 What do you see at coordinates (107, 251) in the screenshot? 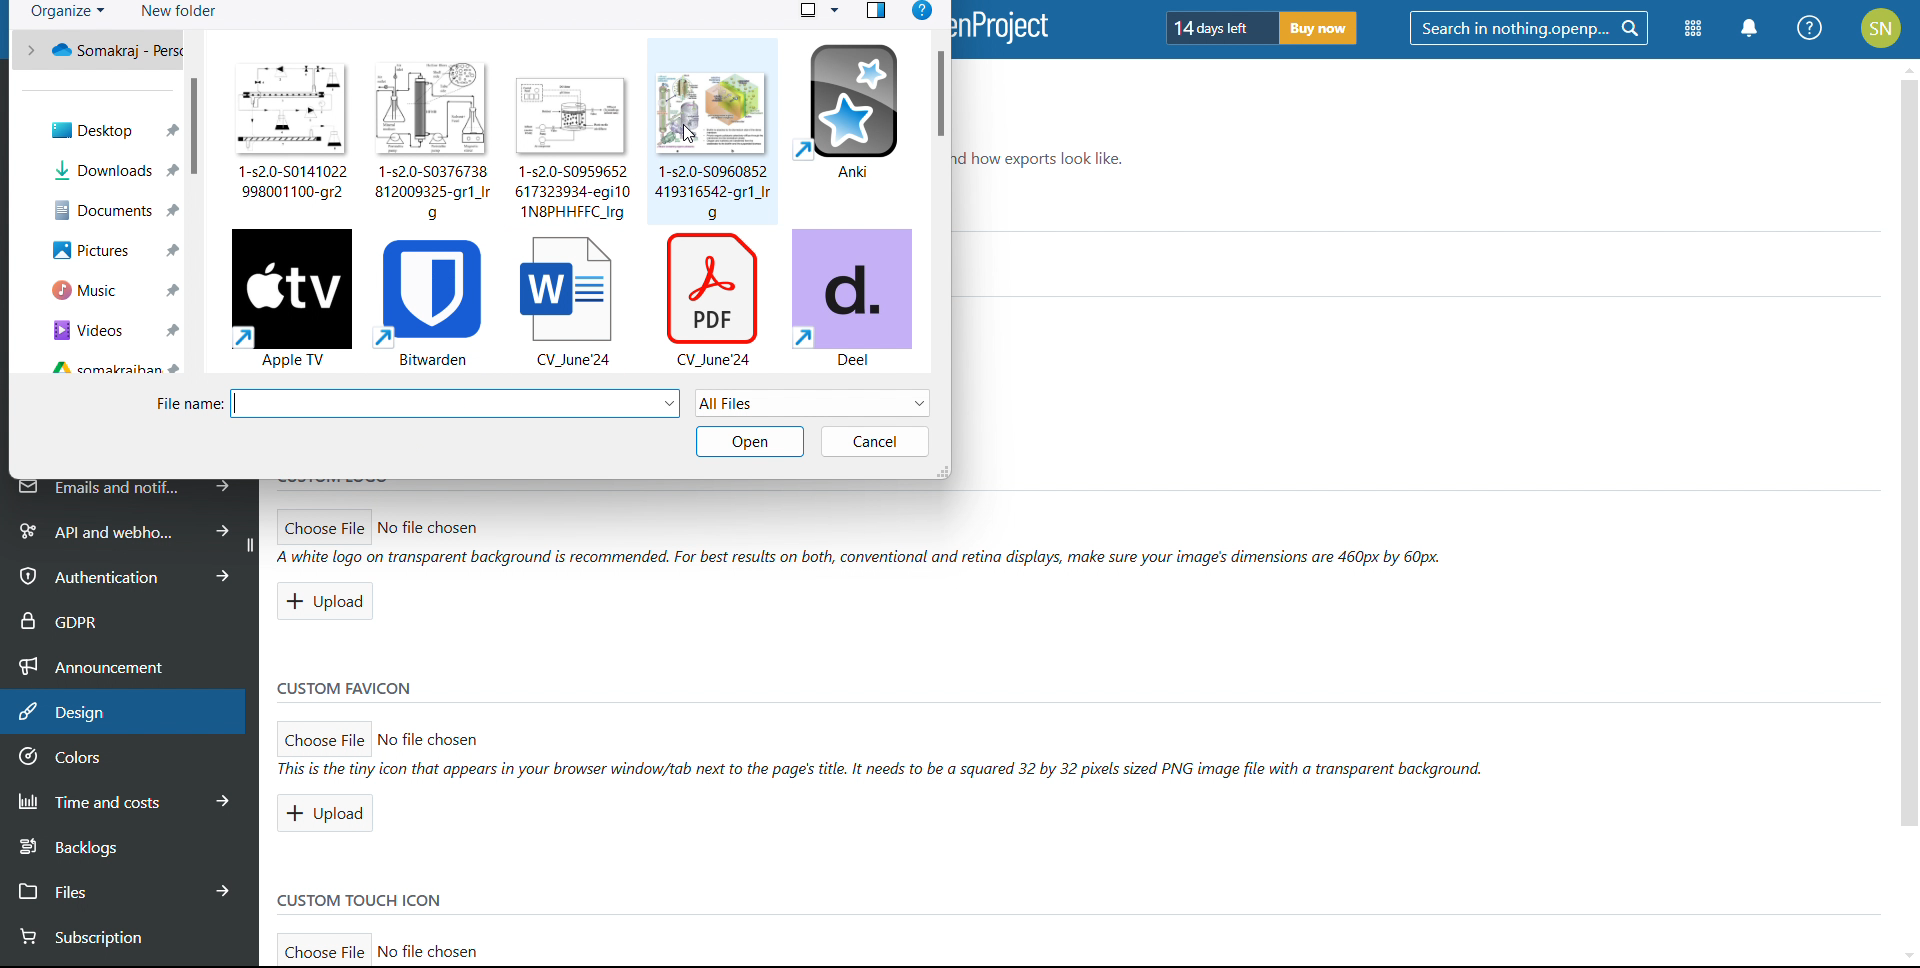
I see `pictures` at bounding box center [107, 251].